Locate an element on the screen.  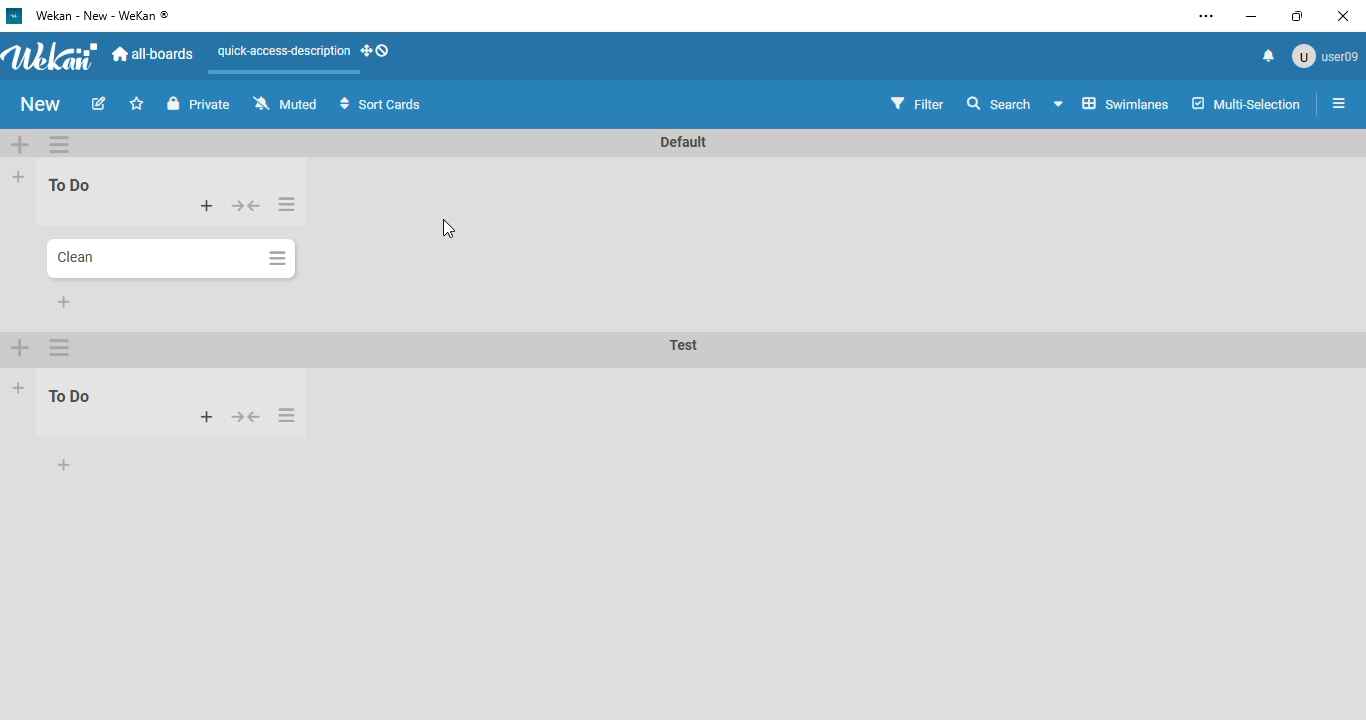
add card to bottom of list is located at coordinates (64, 302).